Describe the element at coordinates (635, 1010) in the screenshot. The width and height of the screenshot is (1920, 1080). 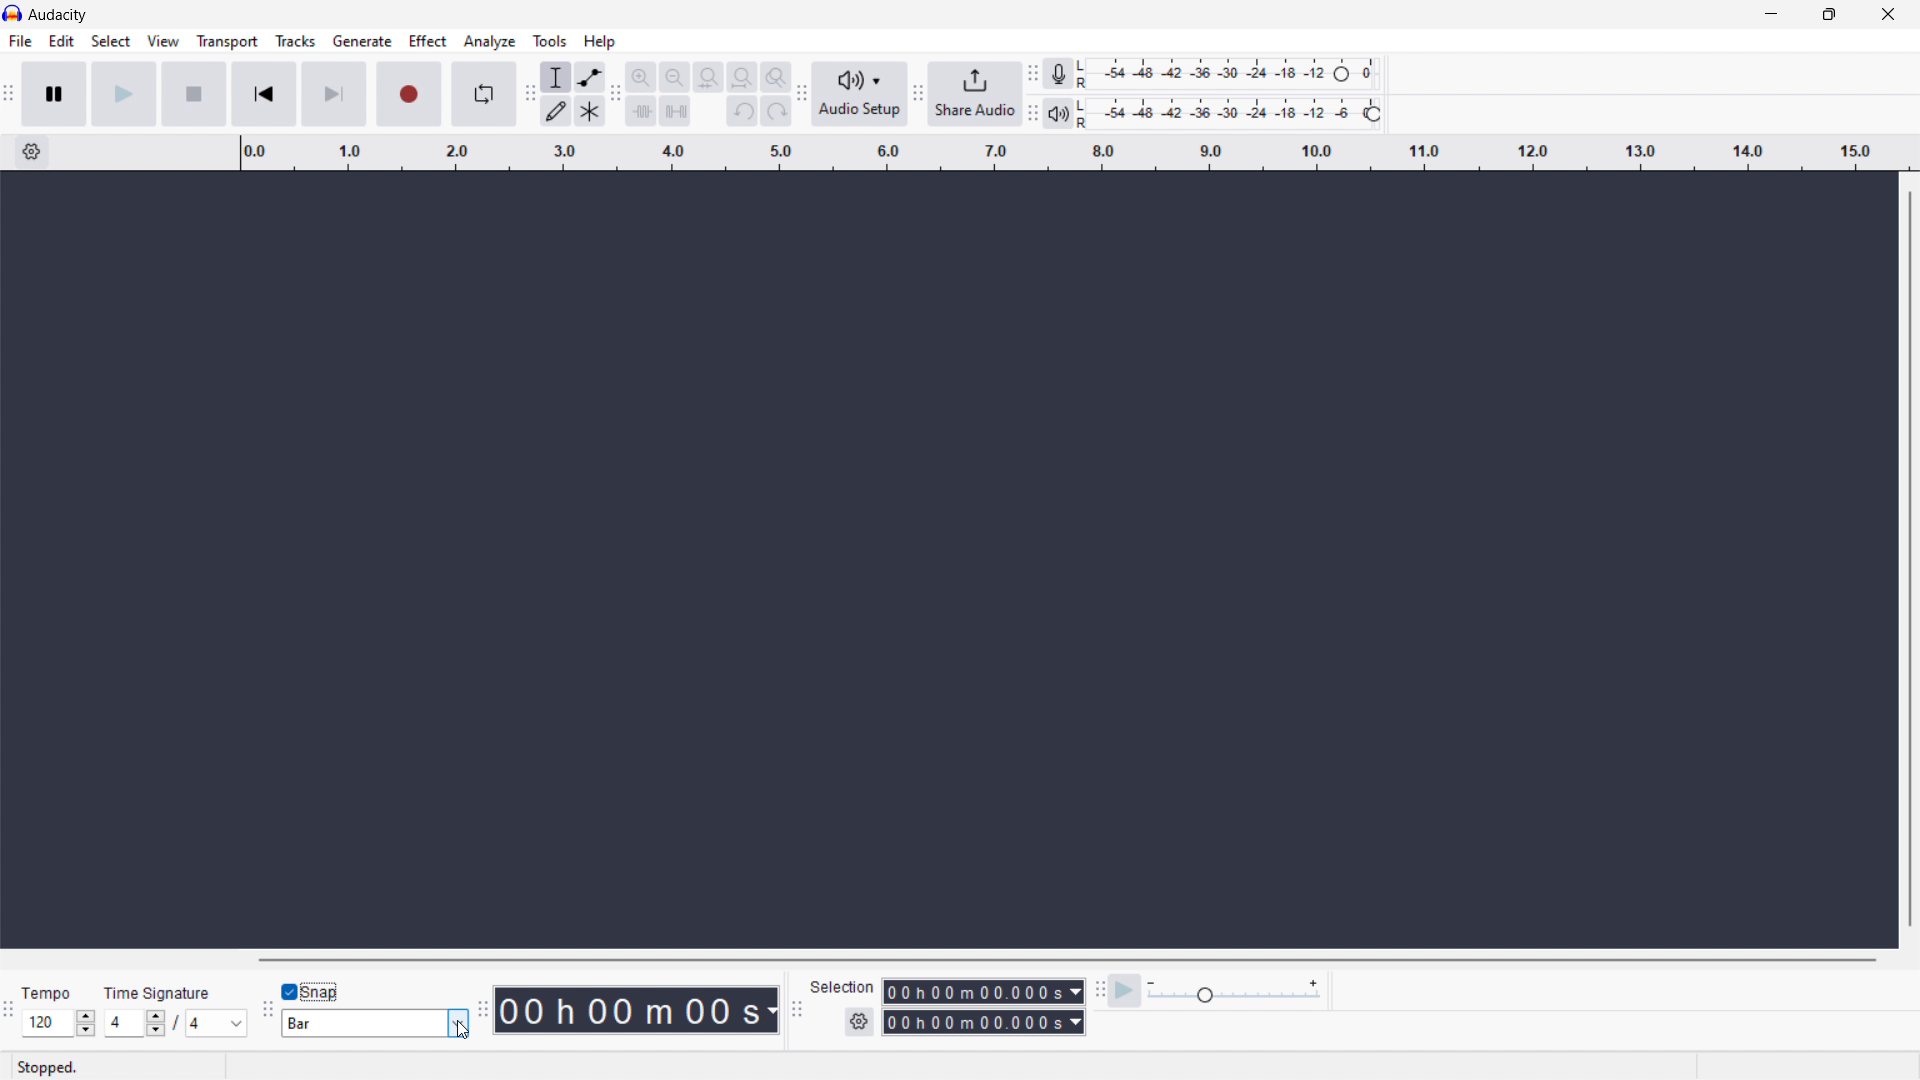
I see `time` at that location.